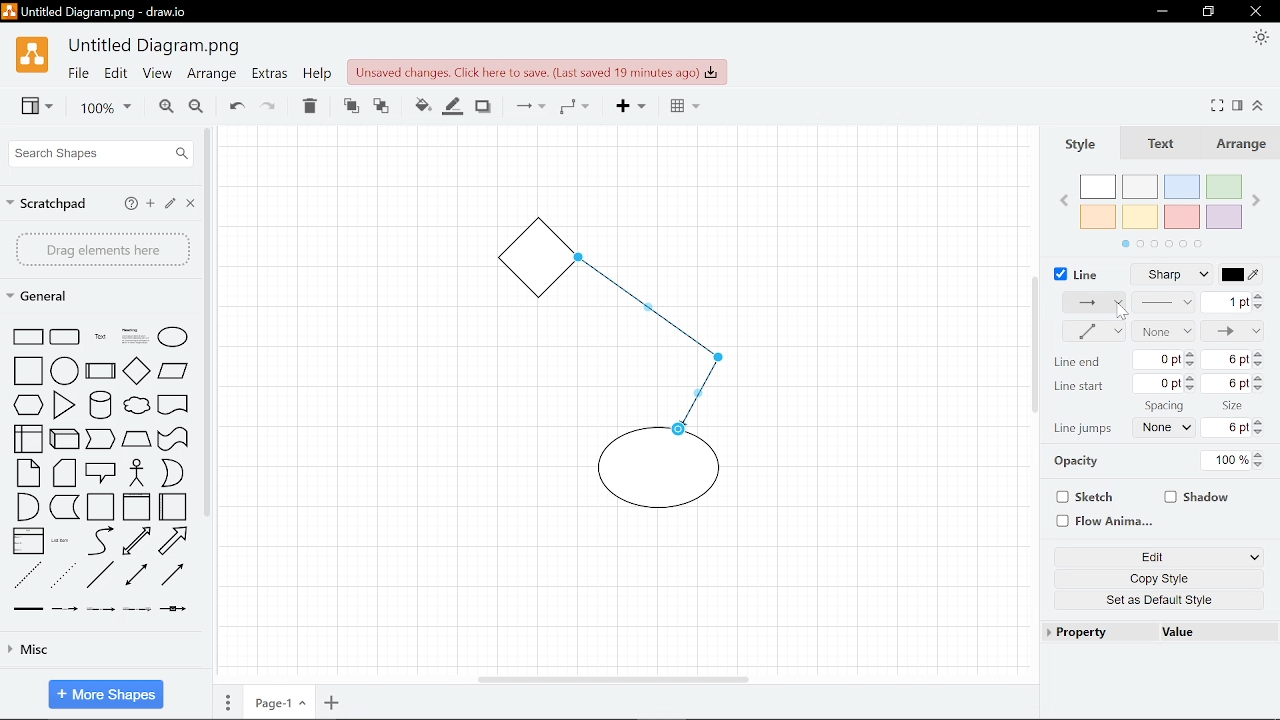 This screenshot has height=720, width=1280. What do you see at coordinates (483, 105) in the screenshot?
I see `Shadow` at bounding box center [483, 105].